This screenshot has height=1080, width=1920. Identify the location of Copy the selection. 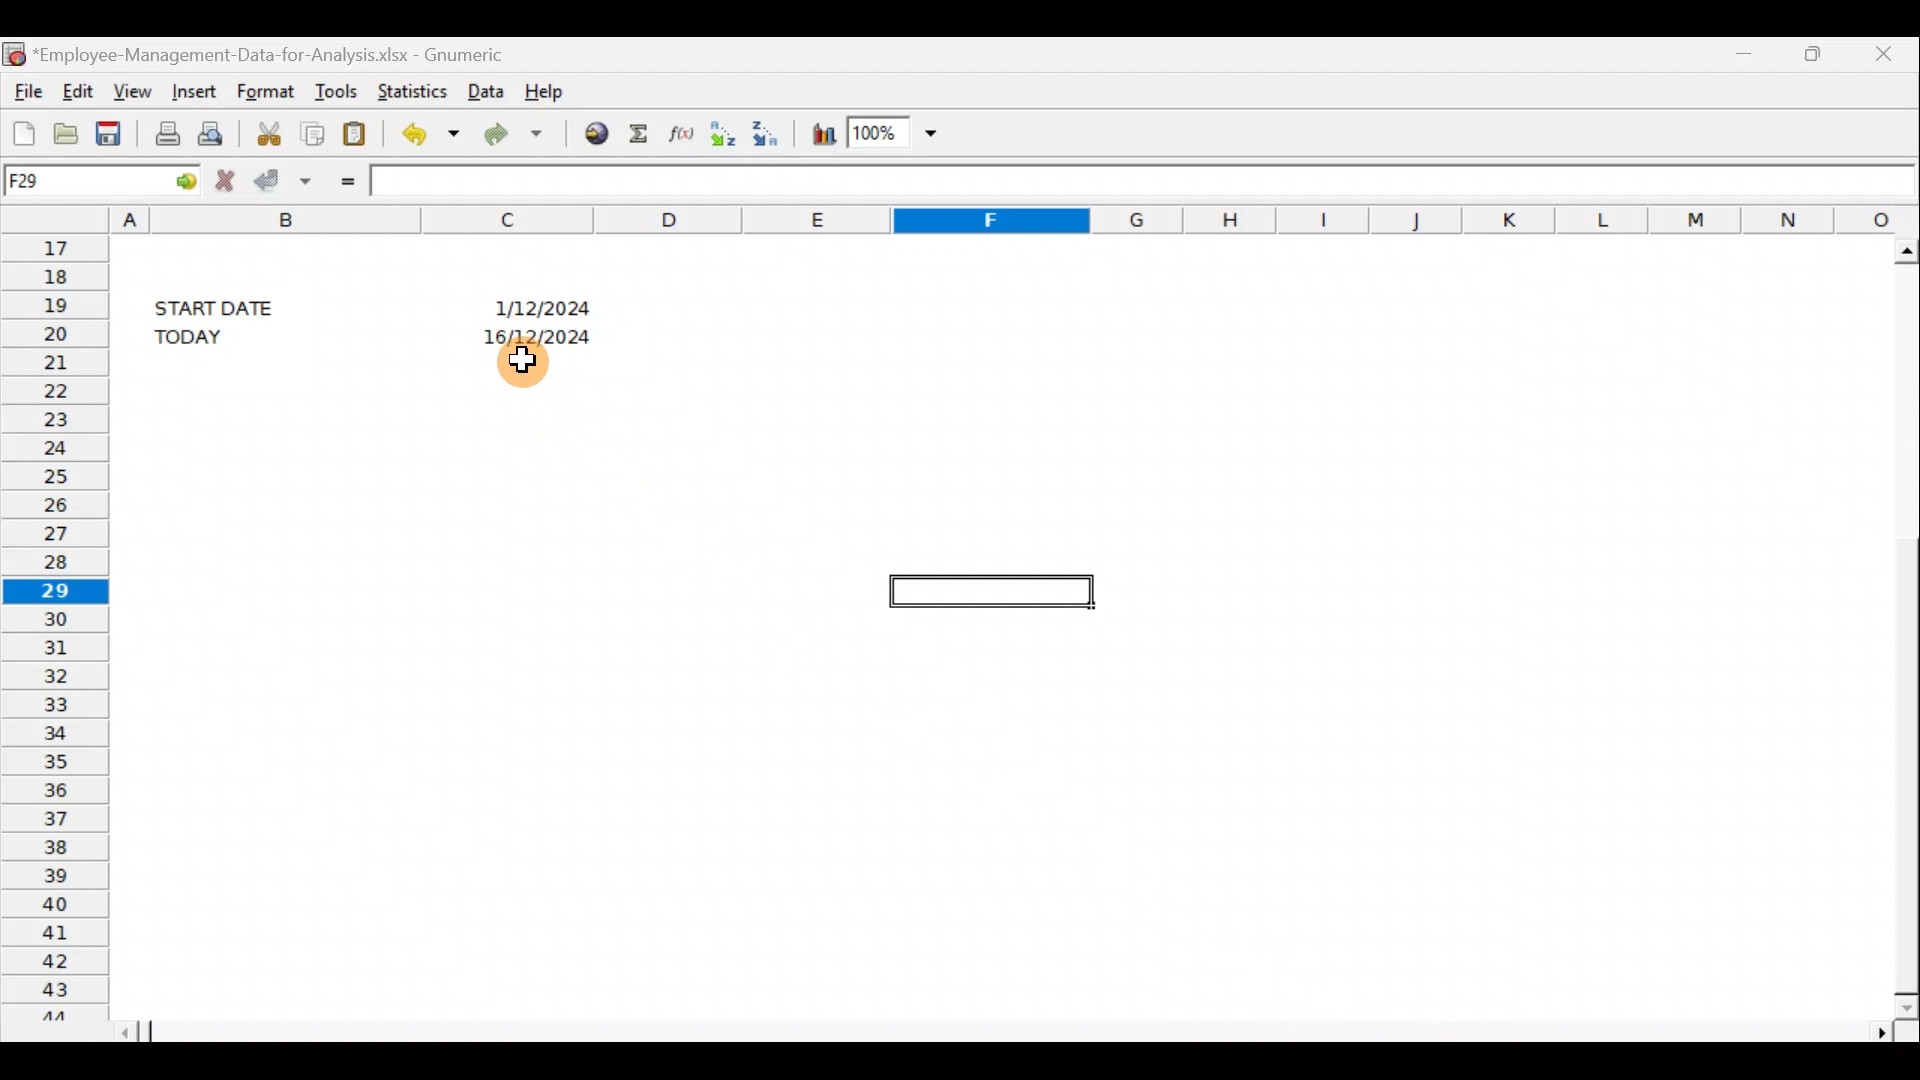
(315, 131).